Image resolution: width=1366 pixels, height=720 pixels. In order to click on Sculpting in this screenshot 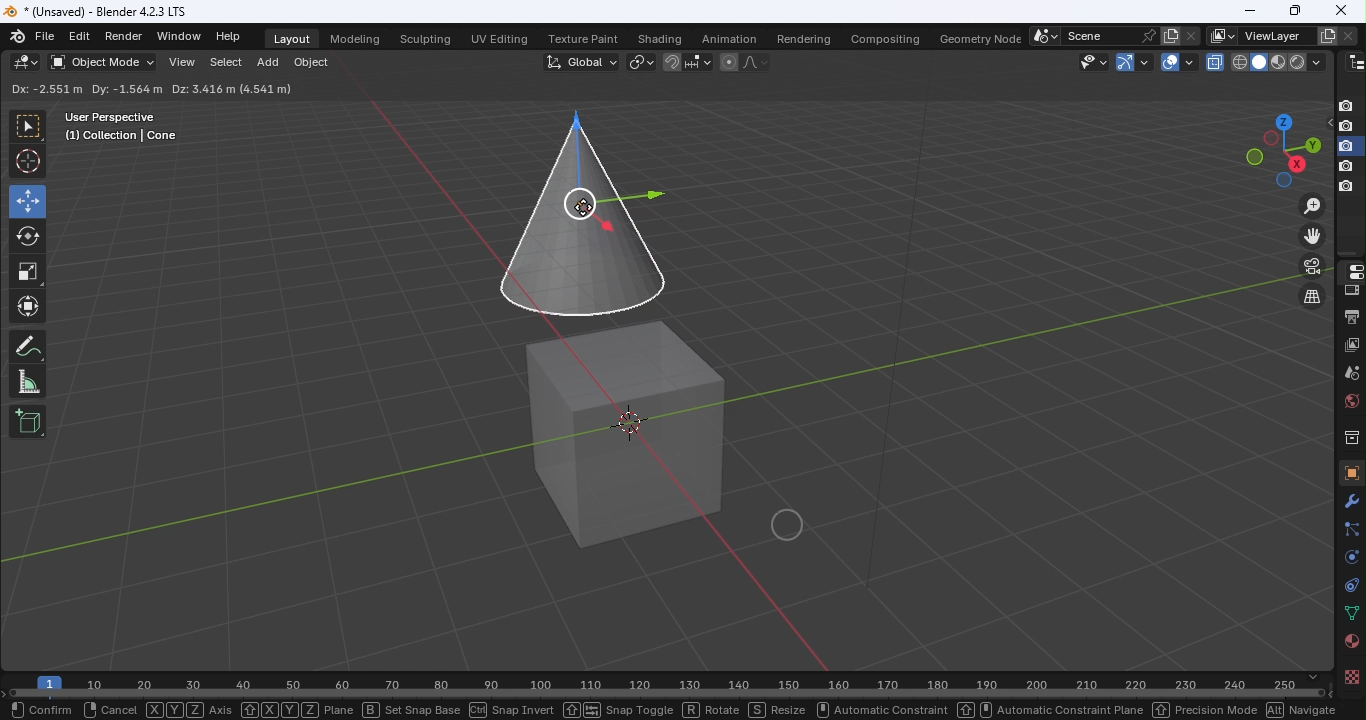, I will do `click(425, 40)`.